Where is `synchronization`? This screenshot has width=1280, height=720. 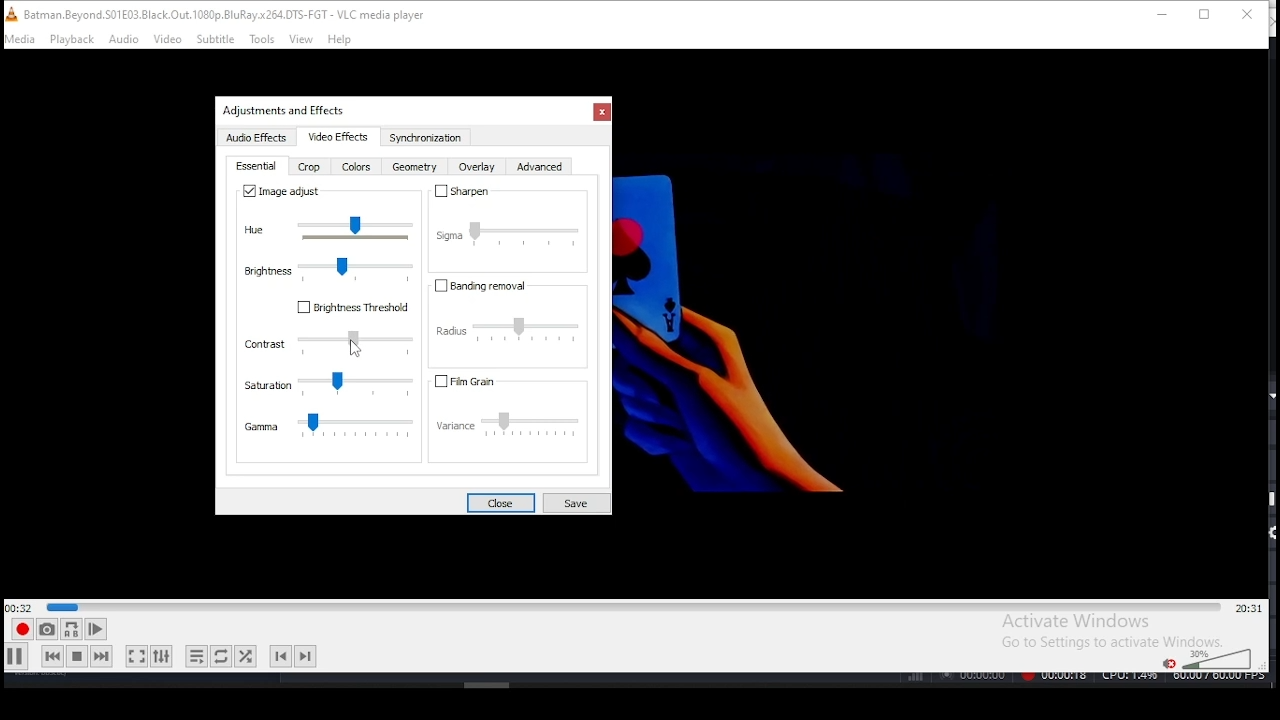 synchronization is located at coordinates (424, 138).